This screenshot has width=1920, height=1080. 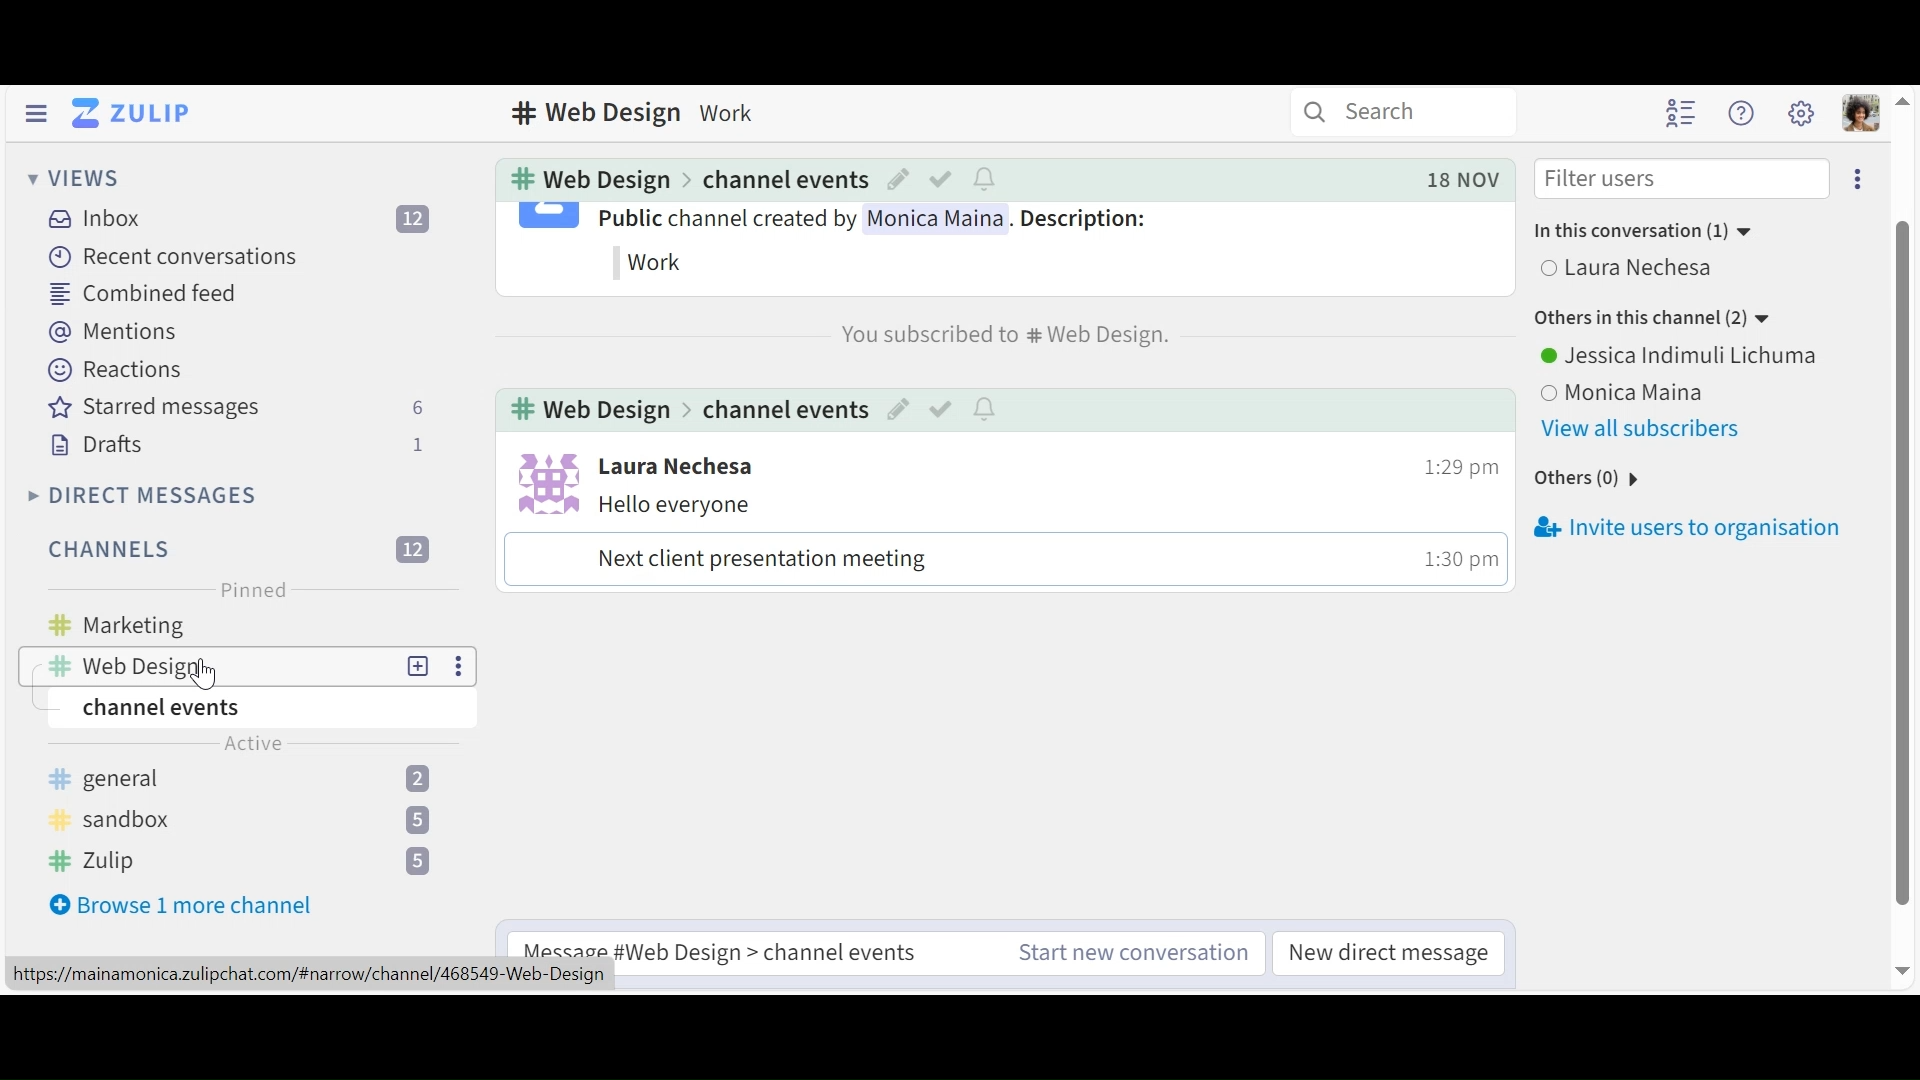 I want to click on # Web Design, so click(x=592, y=408).